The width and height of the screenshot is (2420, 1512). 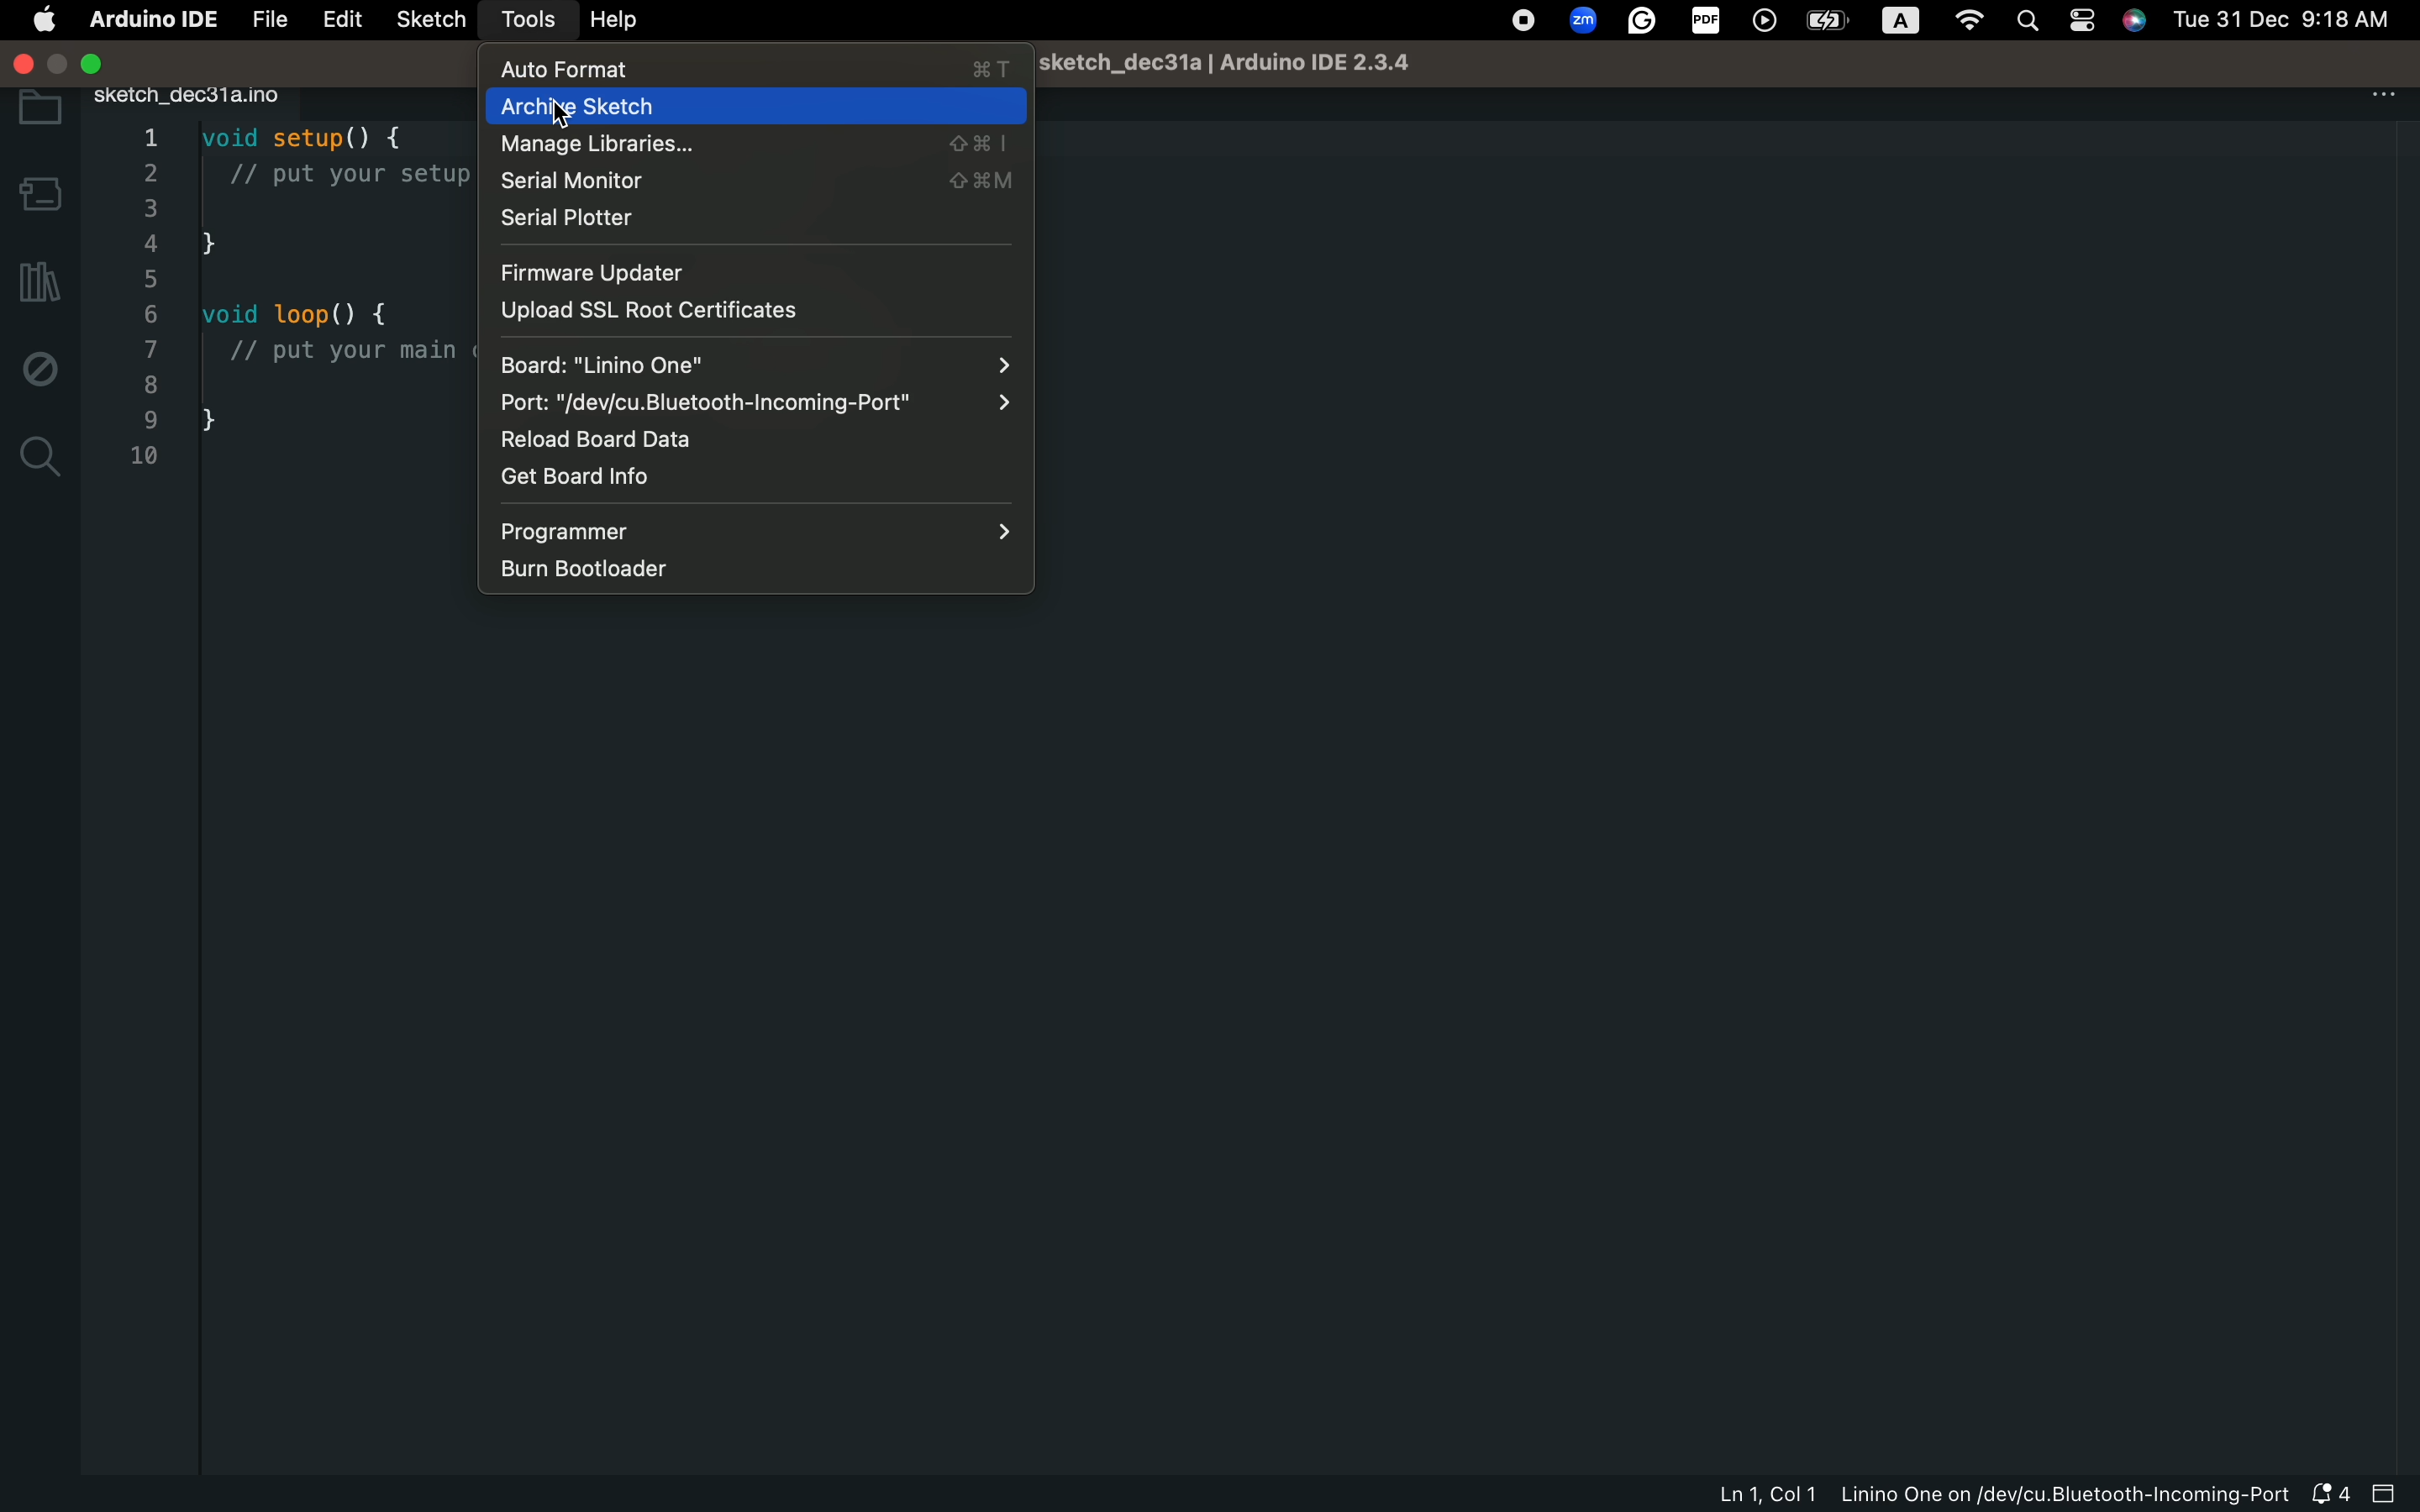 I want to click on zoom, so click(x=1580, y=22).